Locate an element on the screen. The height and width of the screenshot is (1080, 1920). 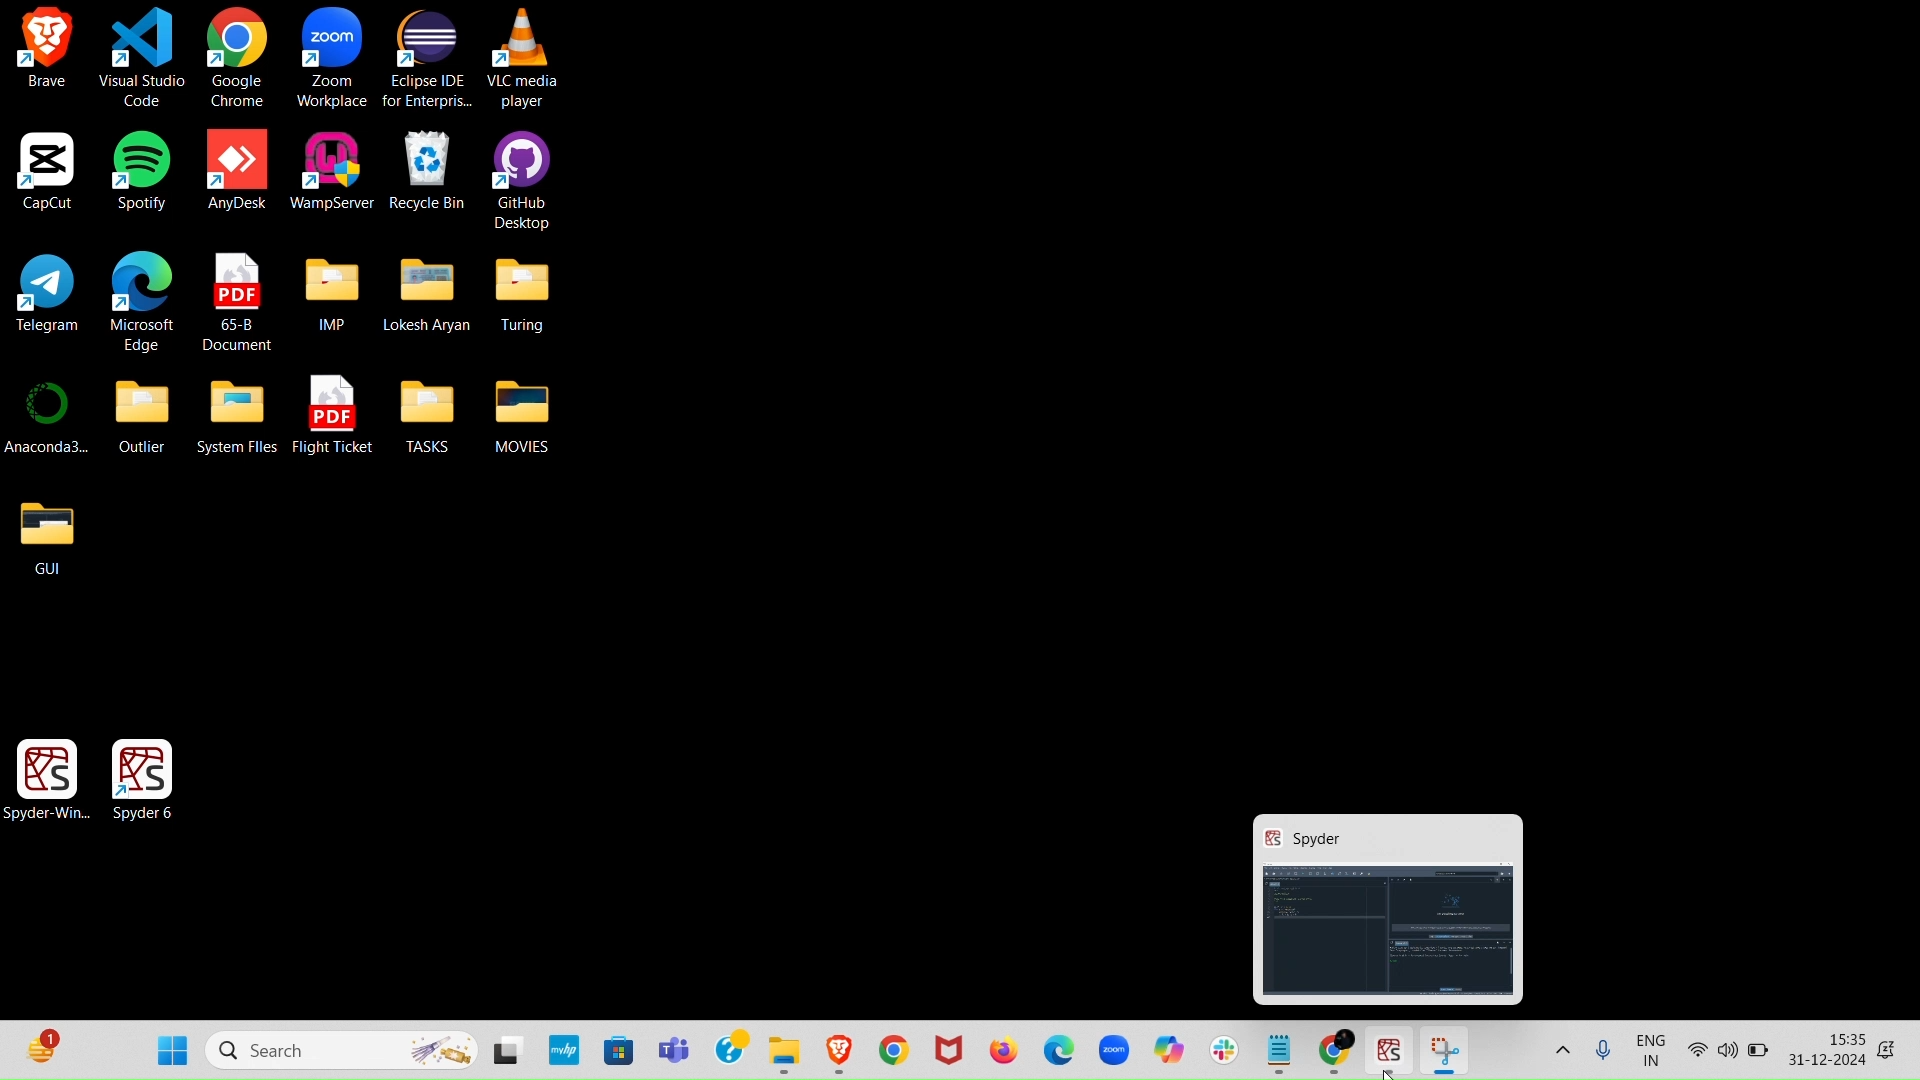
Movies is located at coordinates (524, 412).